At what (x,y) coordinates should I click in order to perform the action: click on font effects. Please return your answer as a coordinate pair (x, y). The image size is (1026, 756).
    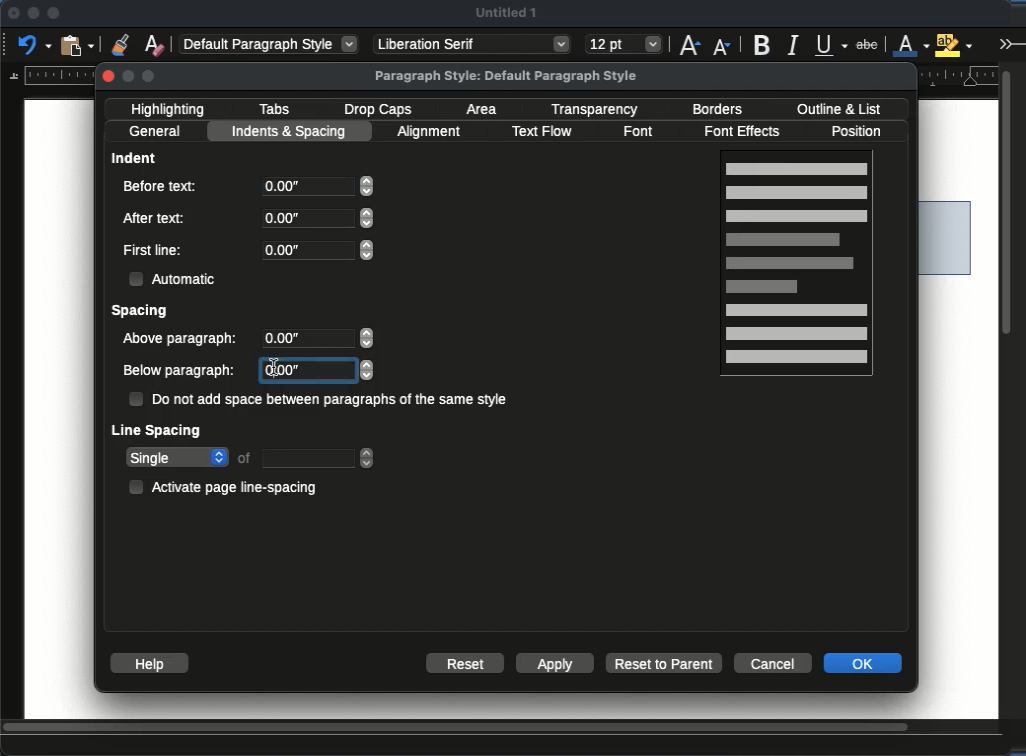
    Looking at the image, I should click on (748, 132).